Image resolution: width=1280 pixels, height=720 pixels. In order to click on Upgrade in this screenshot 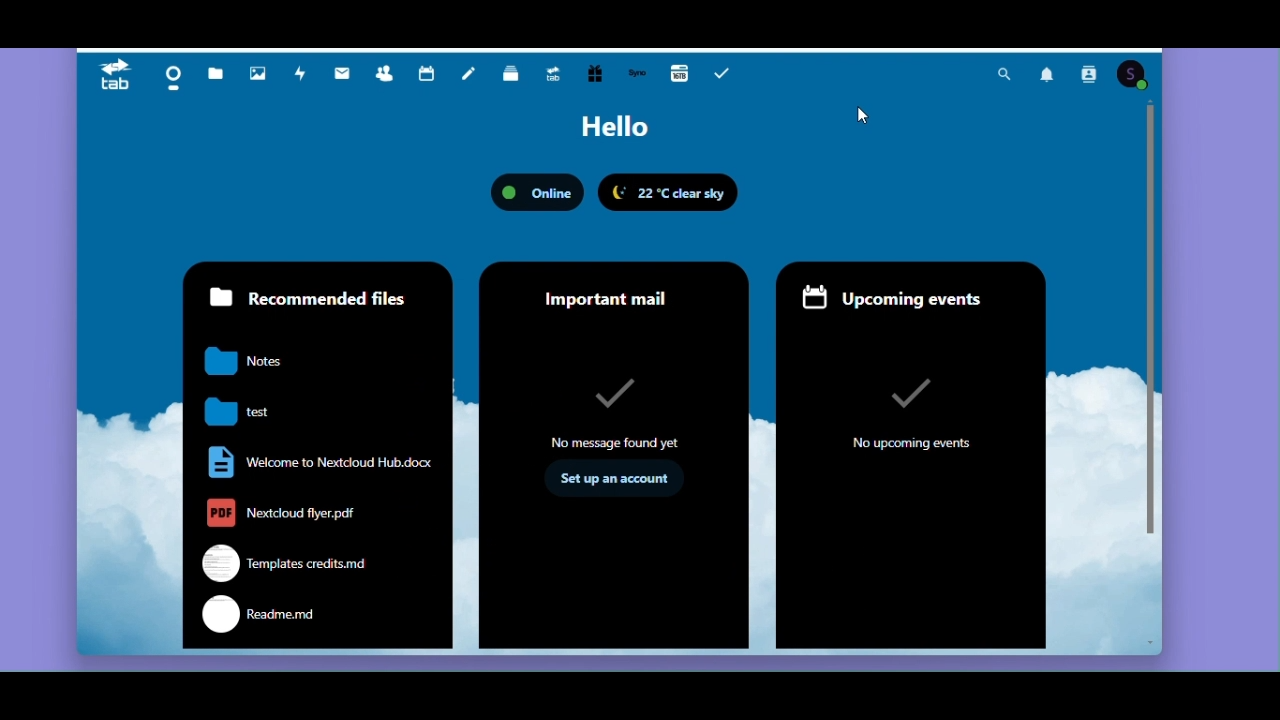, I will do `click(557, 75)`.